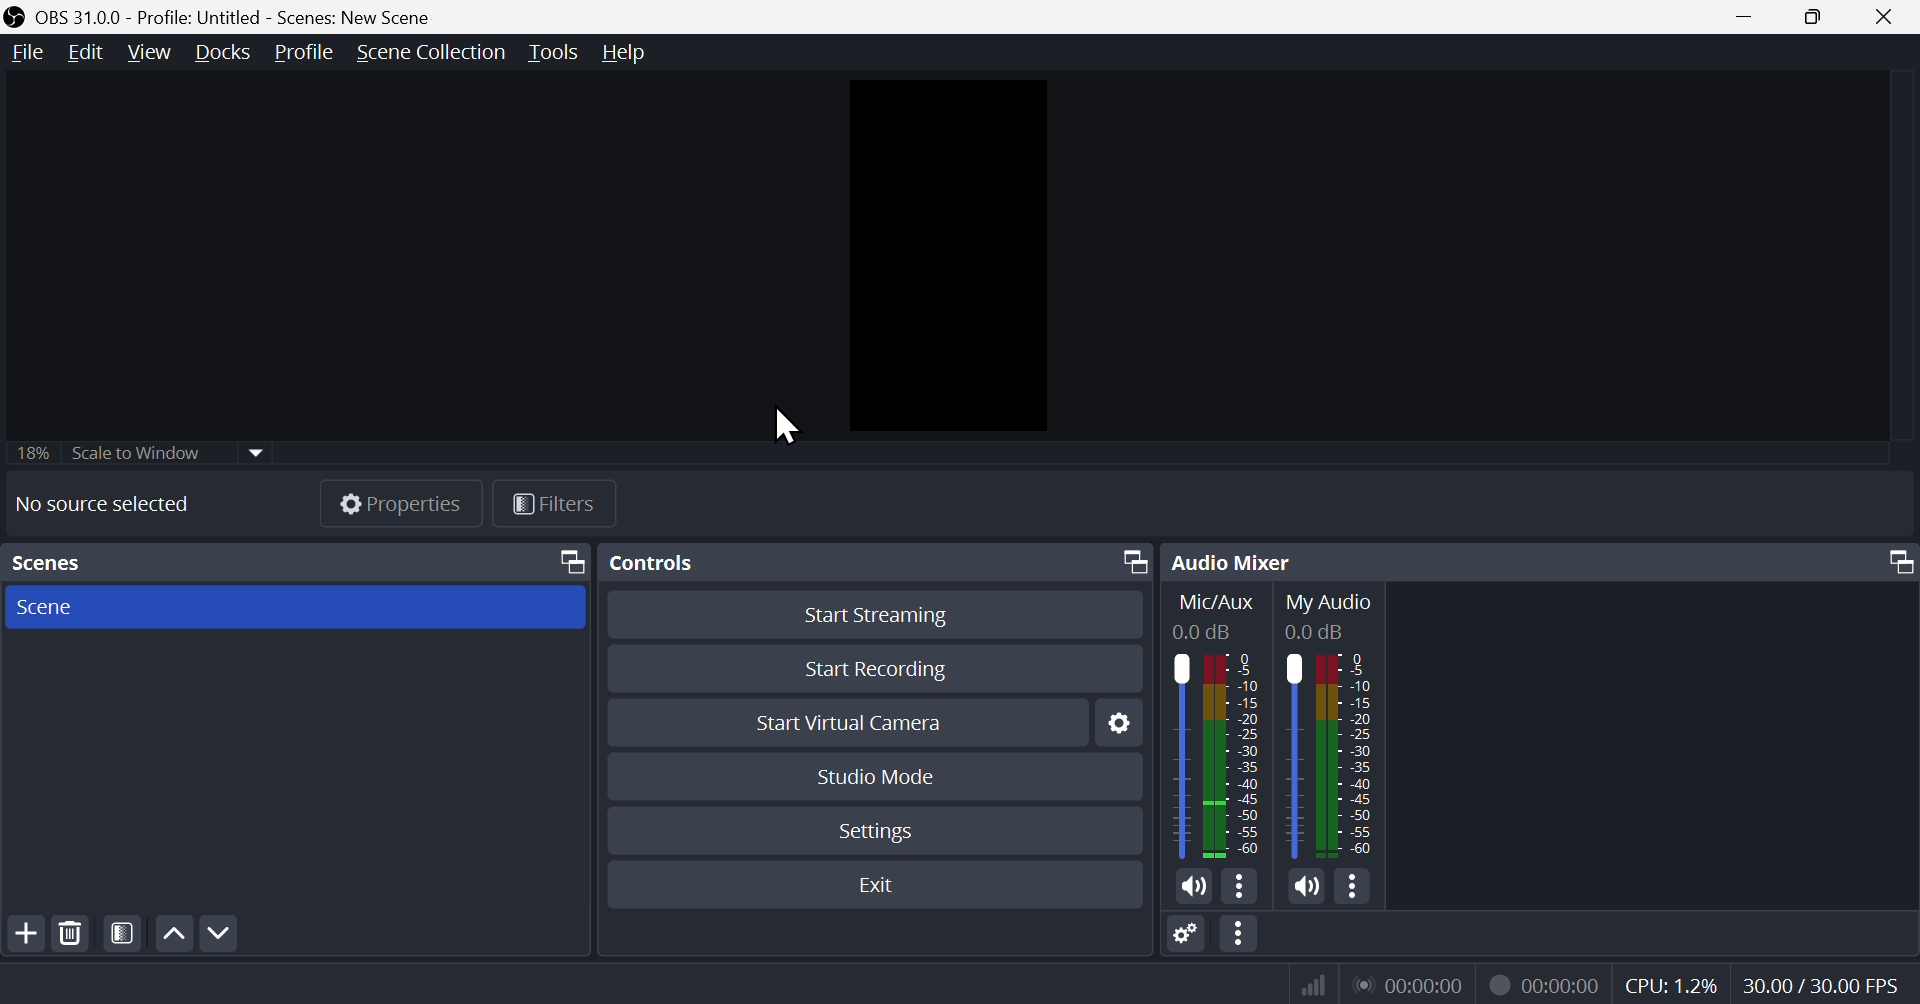 The image size is (1920, 1004). I want to click on Exit, so click(872, 883).